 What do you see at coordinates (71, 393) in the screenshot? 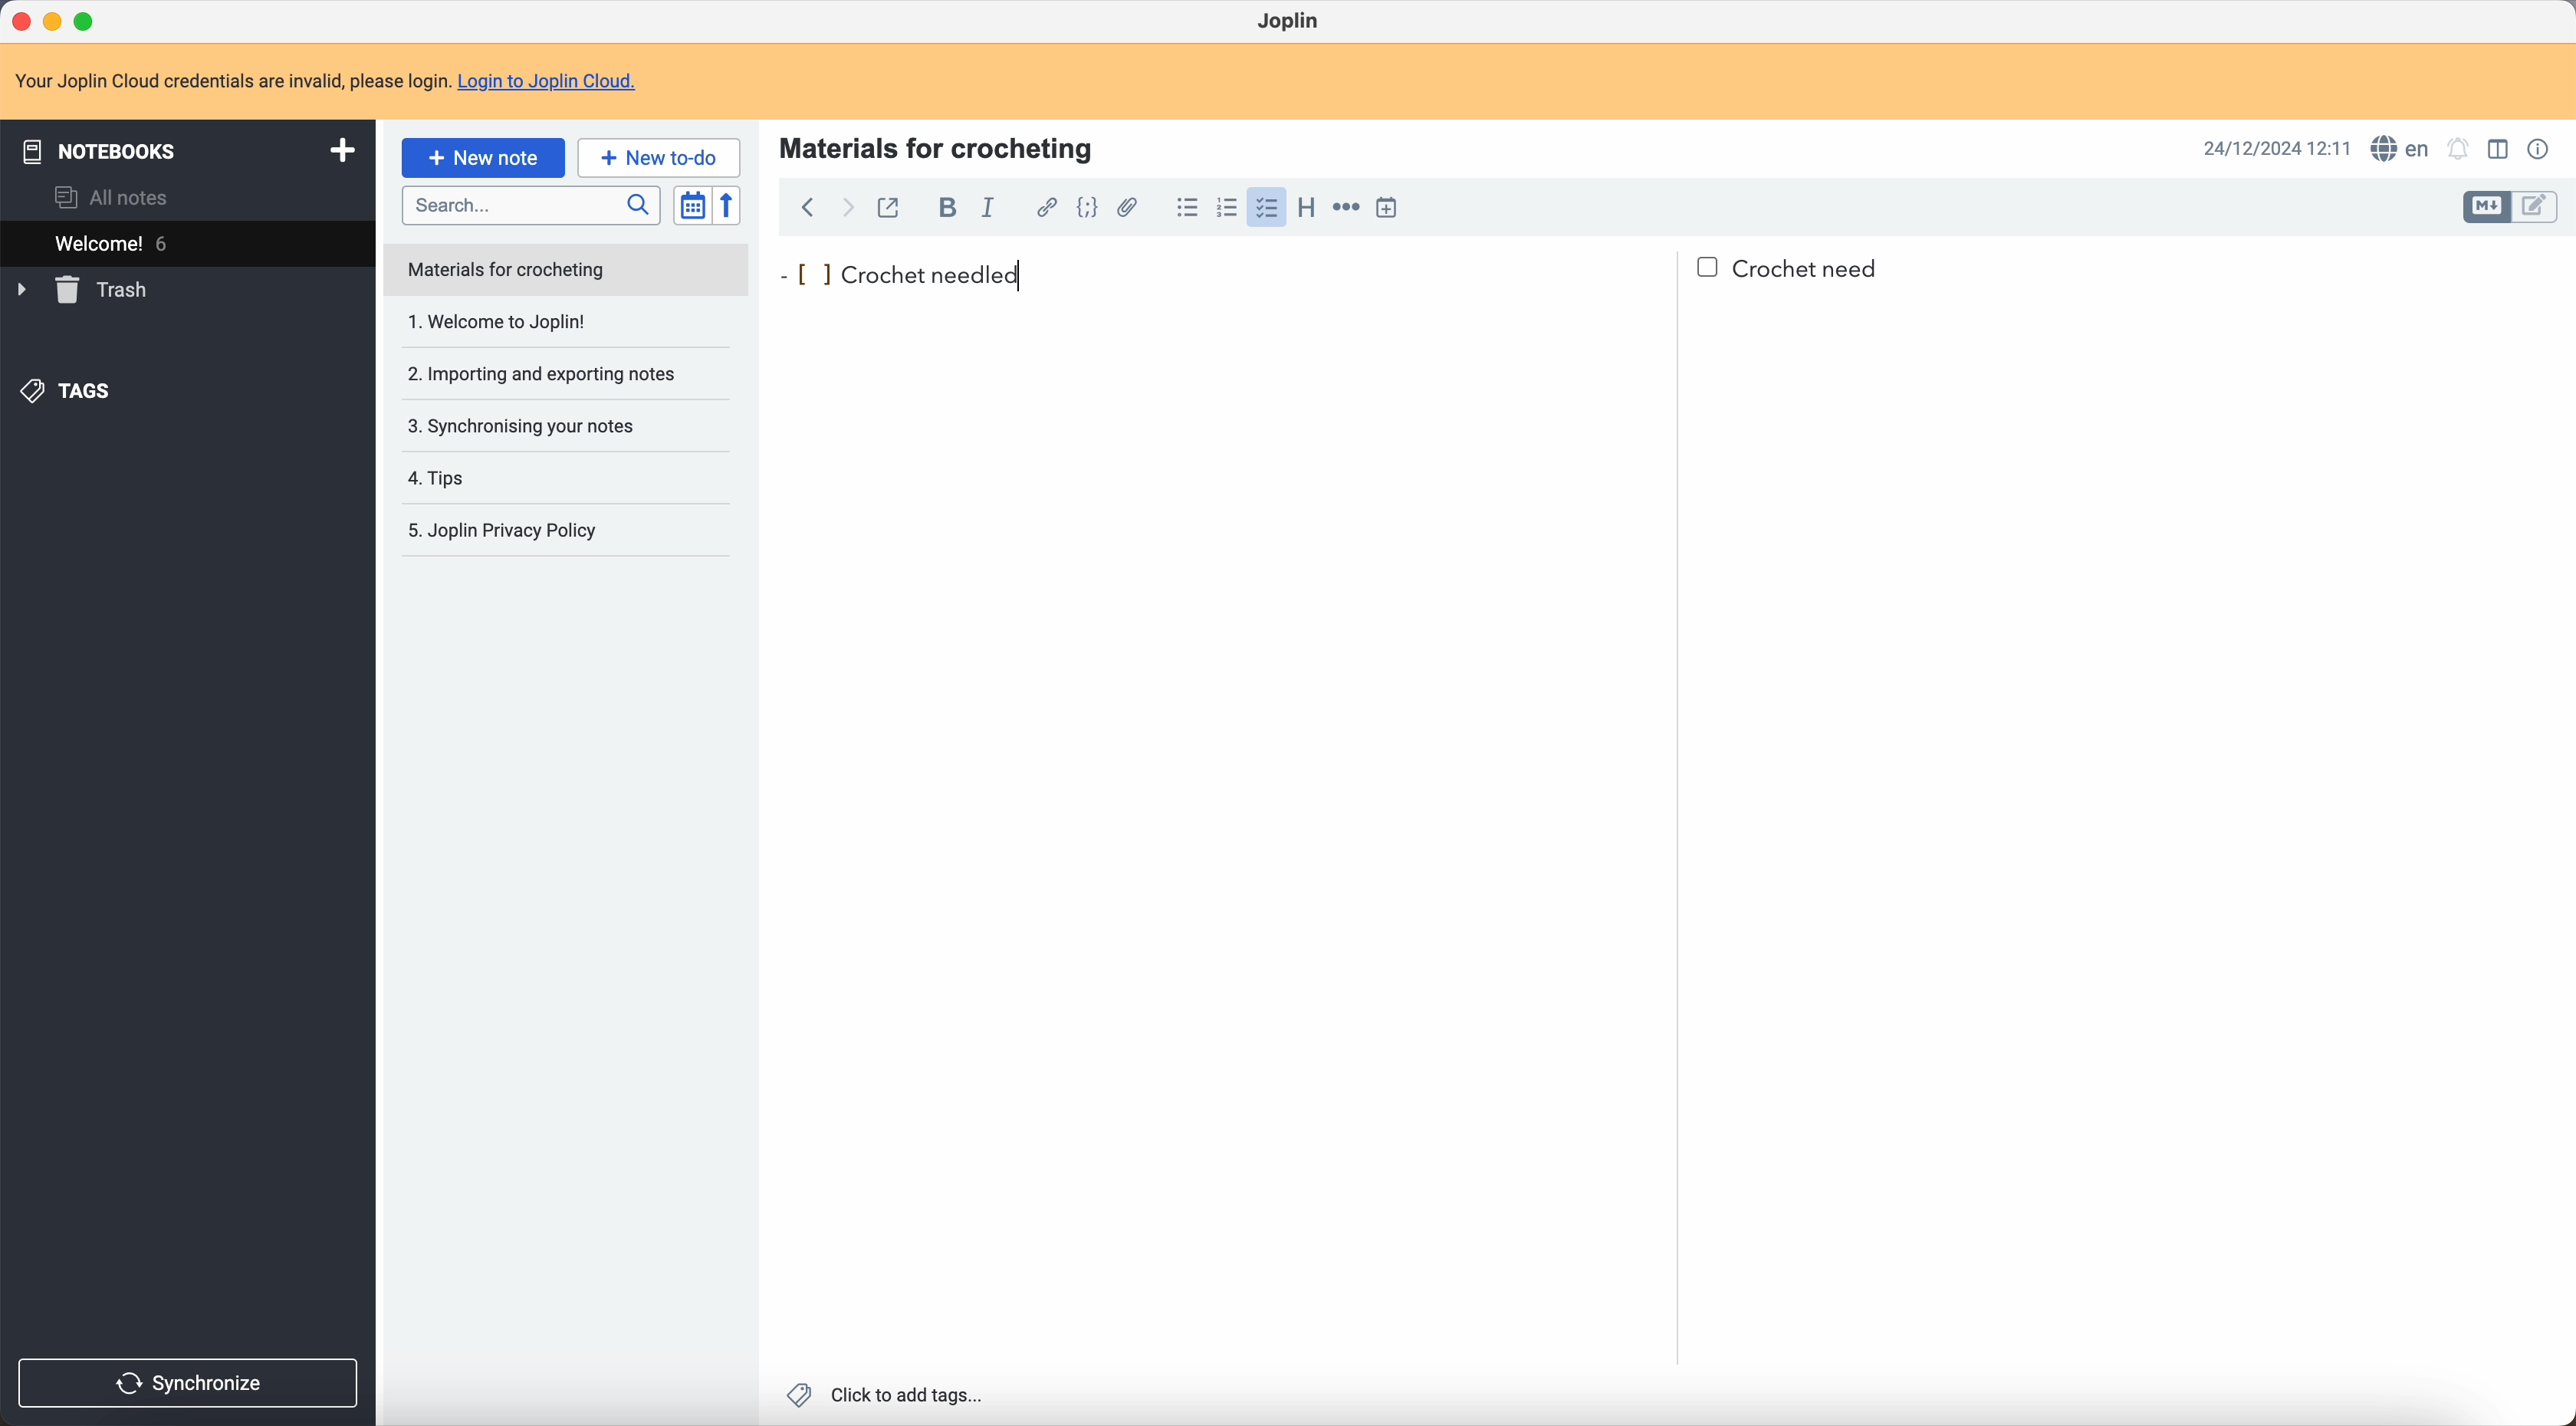
I see `tags` at bounding box center [71, 393].